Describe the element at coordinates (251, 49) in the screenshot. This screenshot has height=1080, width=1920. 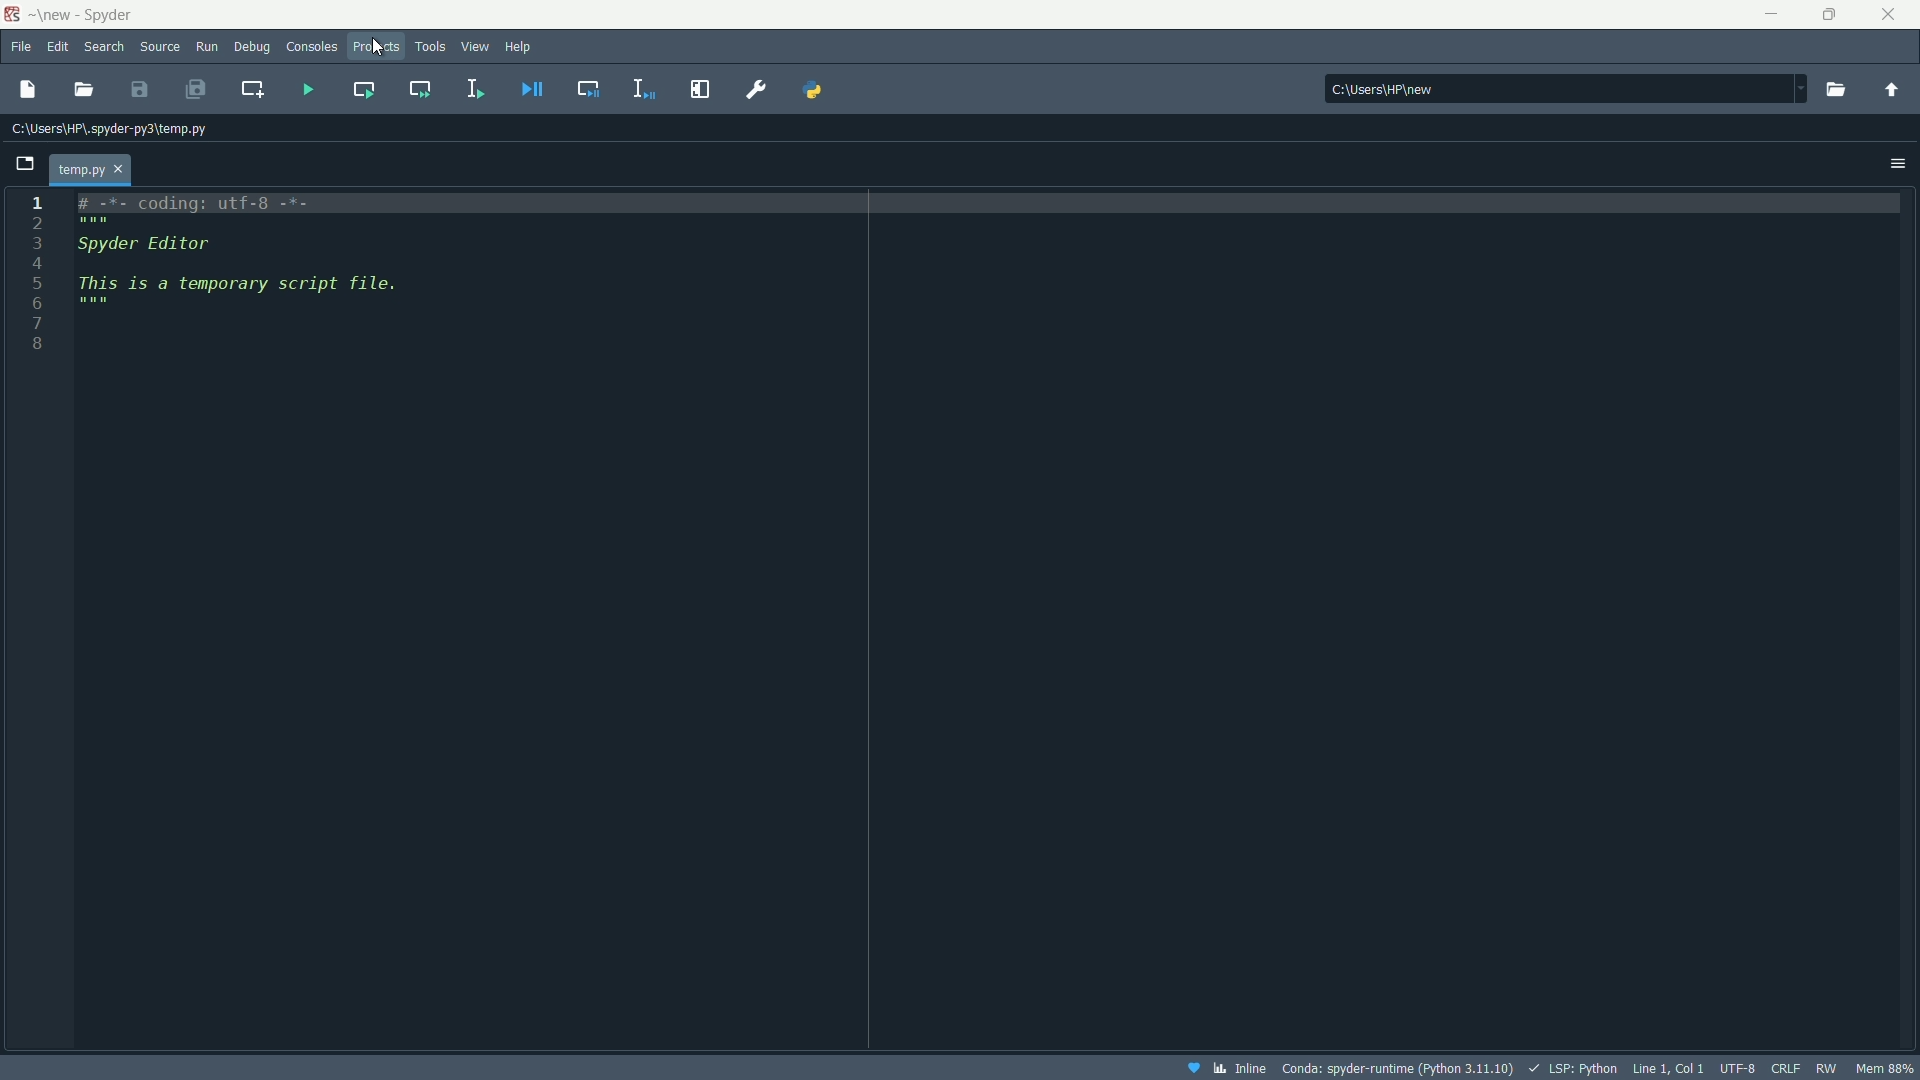
I see `Debug Menu` at that location.